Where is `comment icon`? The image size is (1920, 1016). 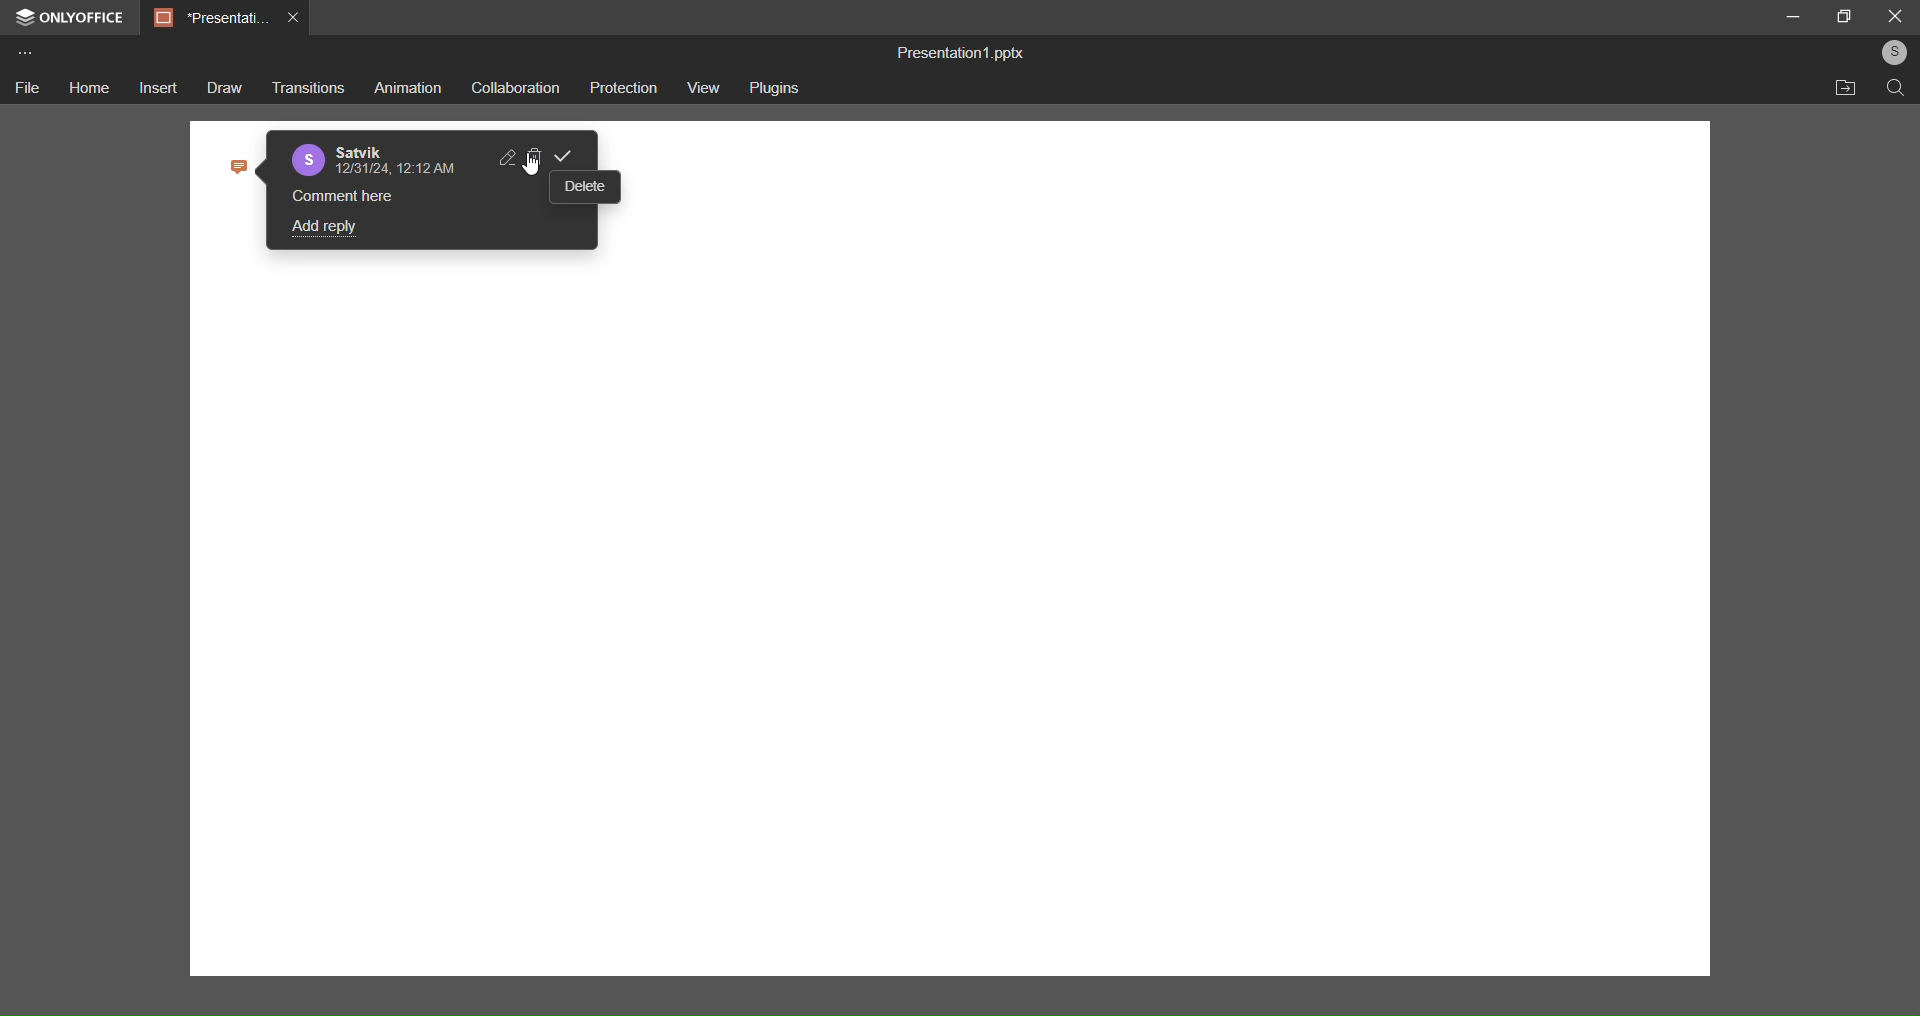
comment icon is located at coordinates (251, 166).